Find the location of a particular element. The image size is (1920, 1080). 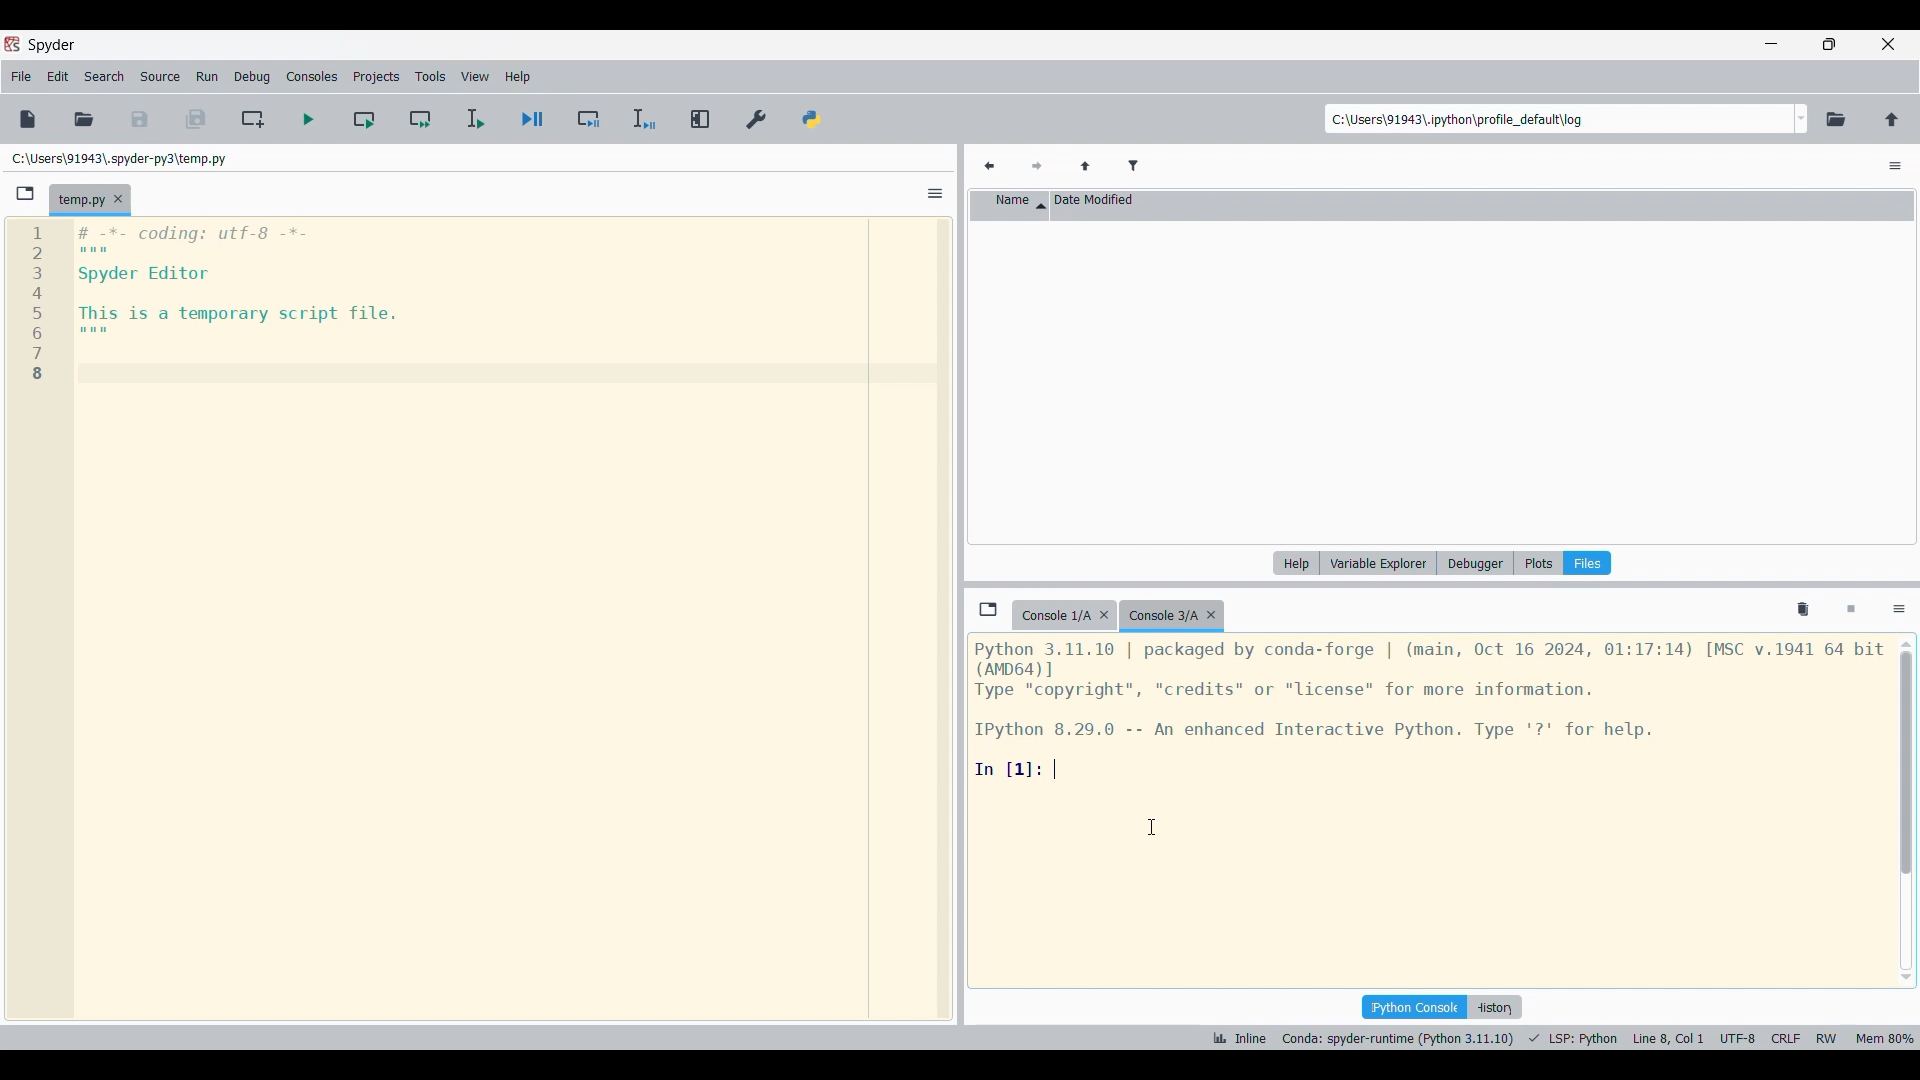

Open file is located at coordinates (84, 120).